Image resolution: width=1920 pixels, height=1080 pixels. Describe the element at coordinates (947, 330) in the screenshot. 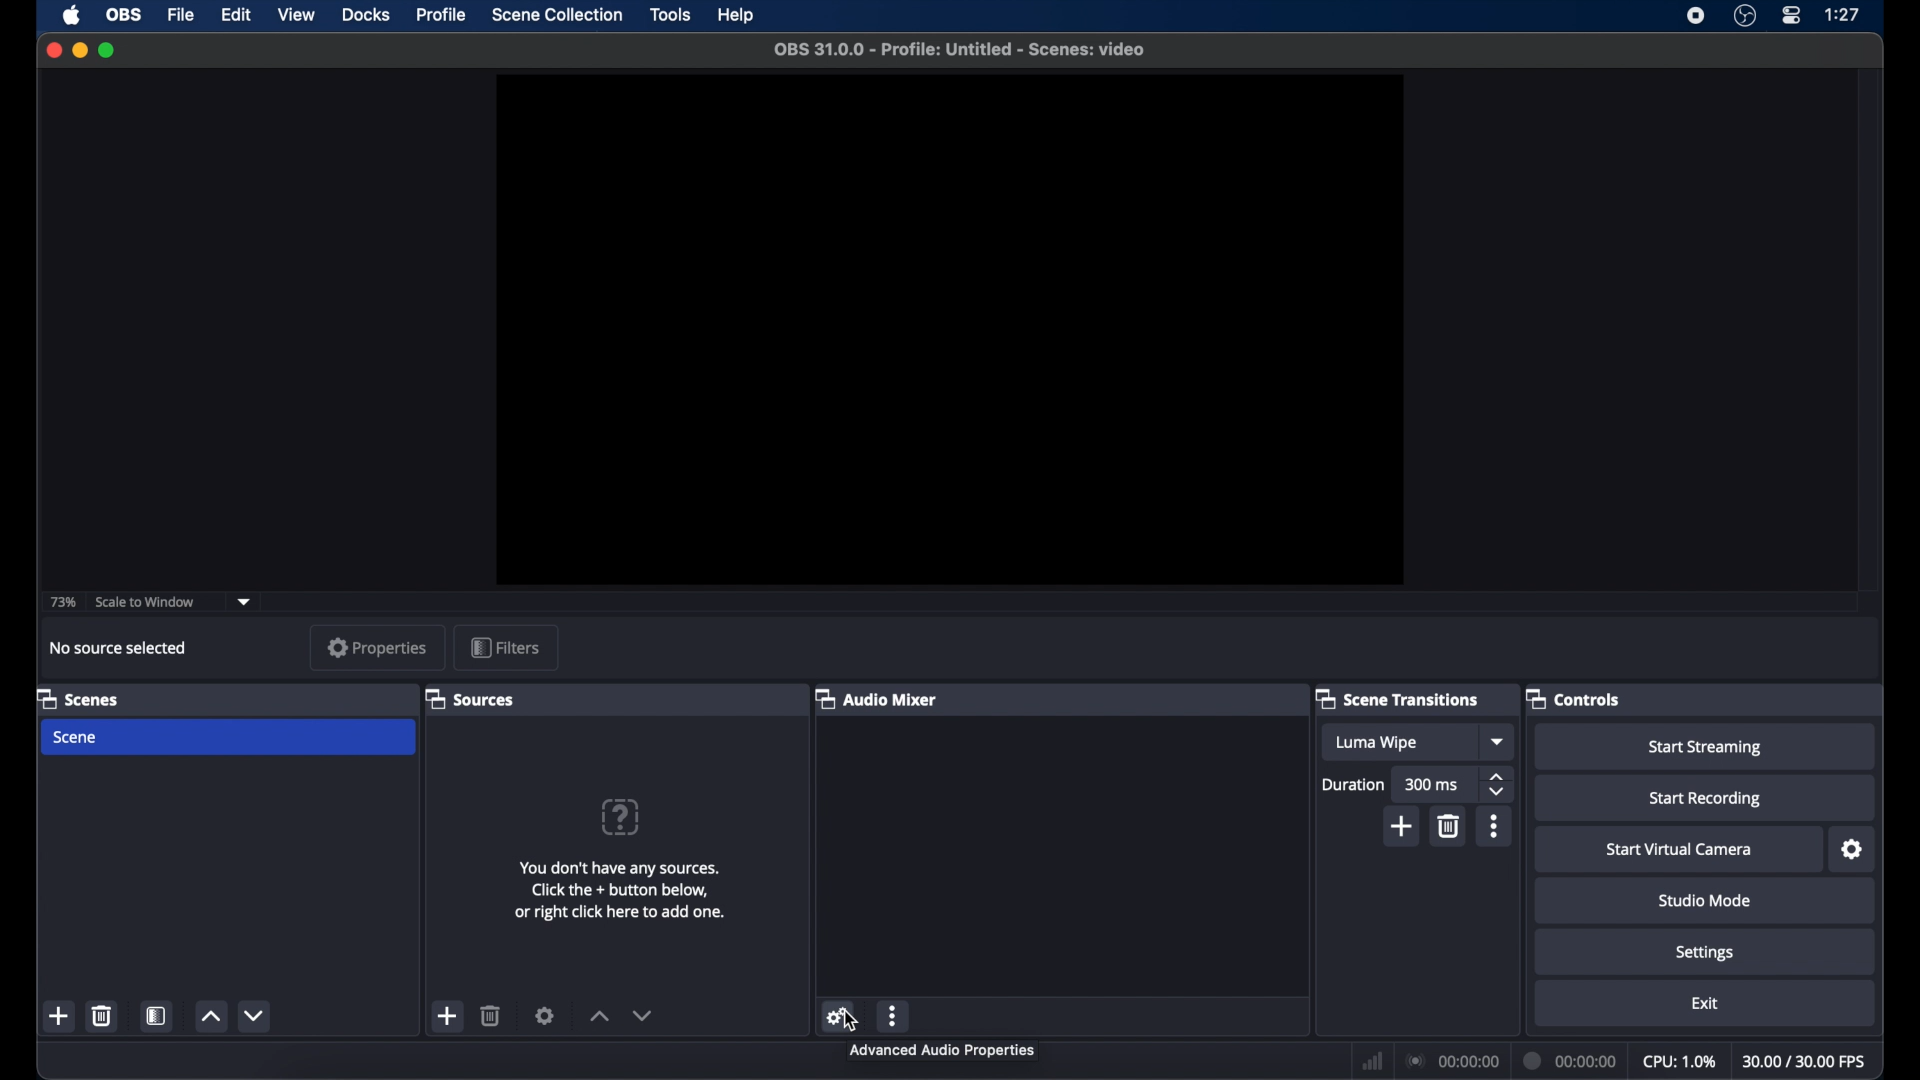

I see `preview` at that location.